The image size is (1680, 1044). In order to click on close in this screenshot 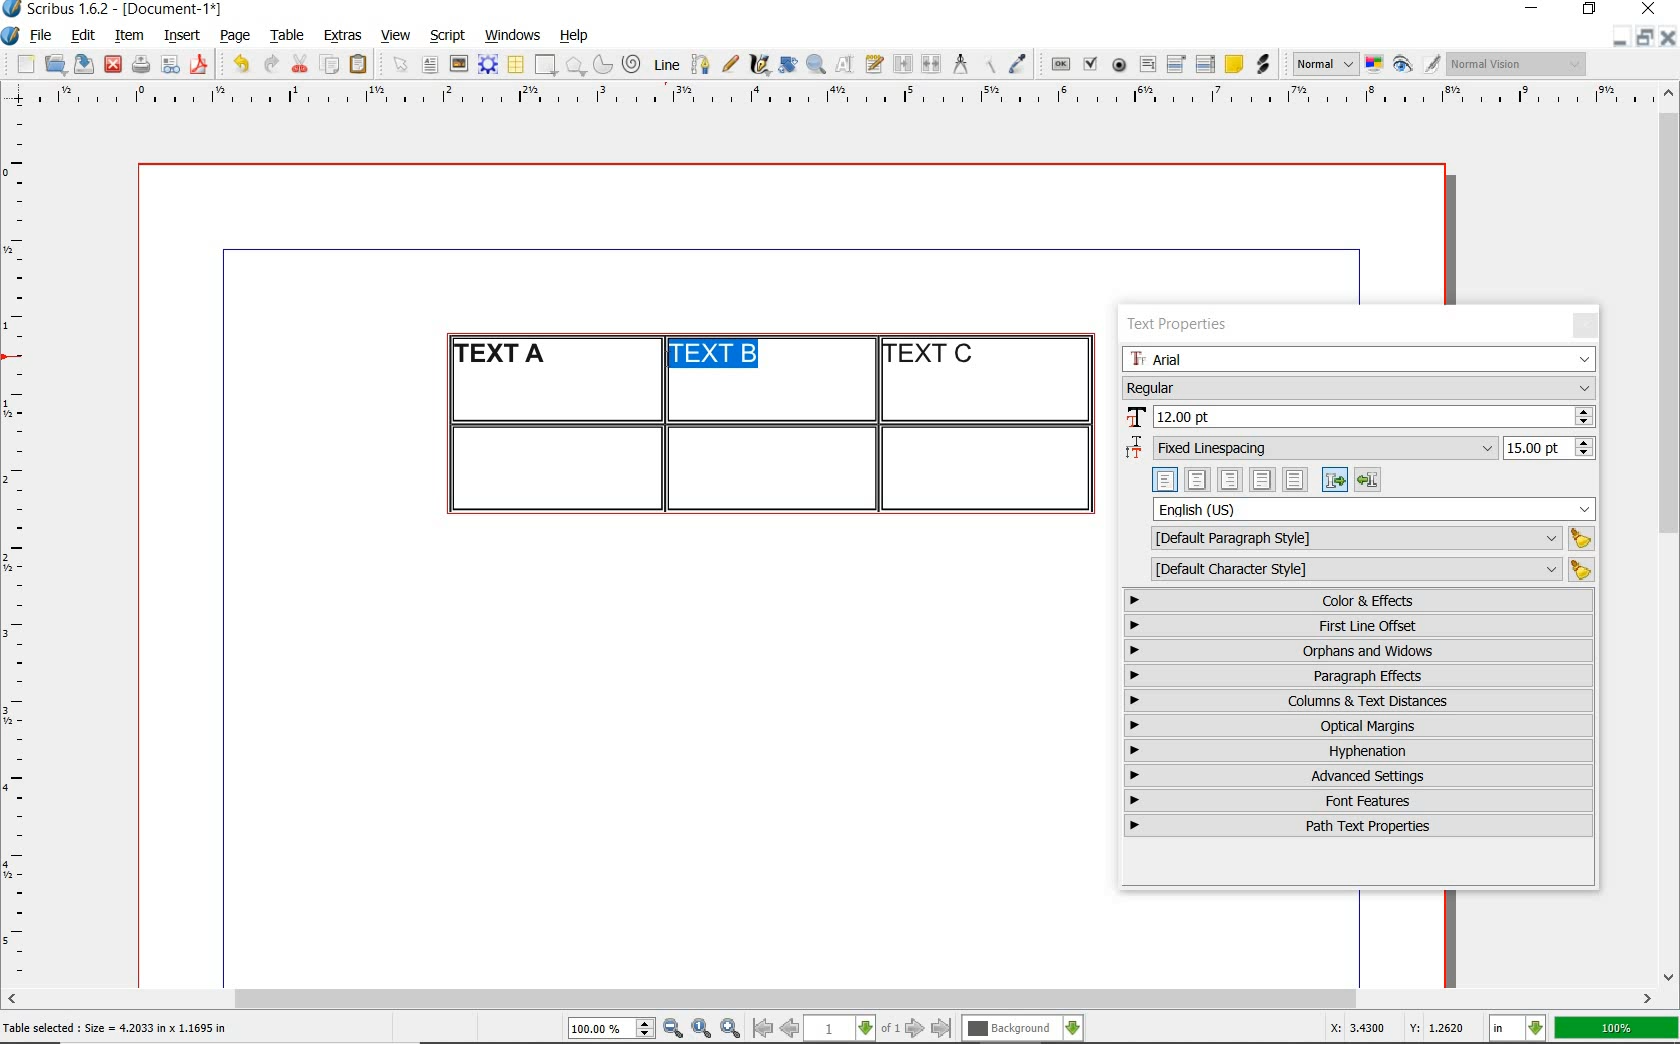, I will do `click(1652, 8)`.